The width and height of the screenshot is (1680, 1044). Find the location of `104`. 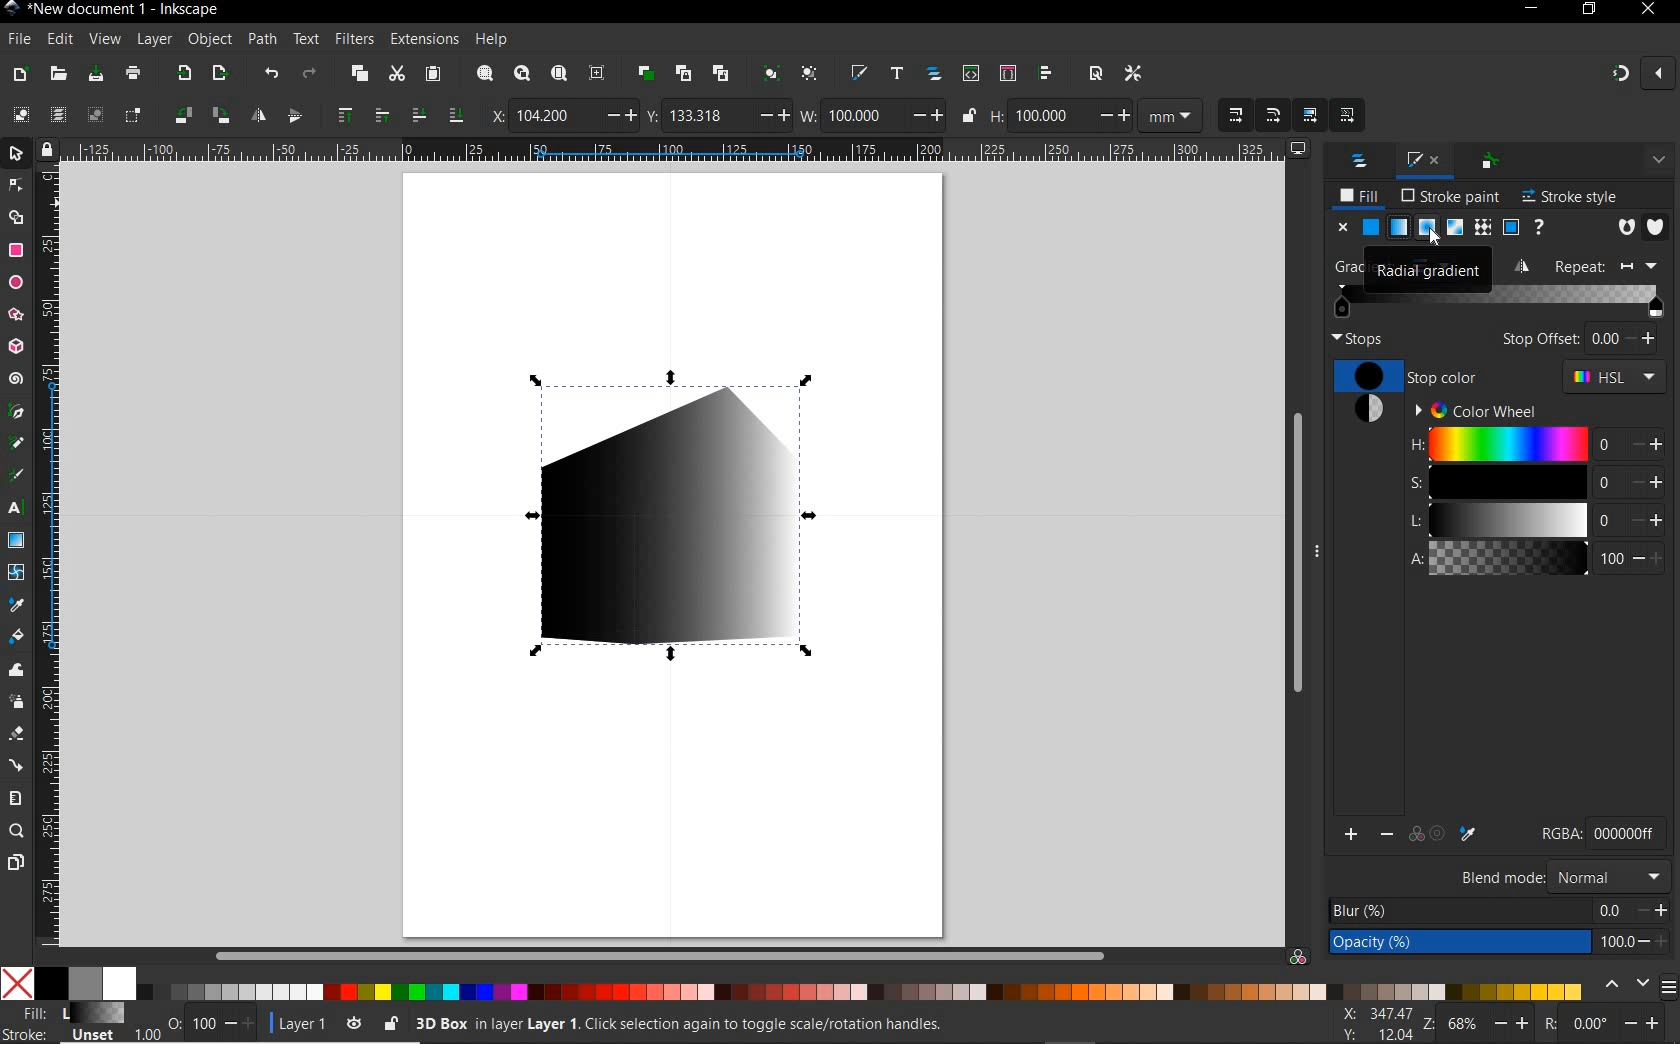

104 is located at coordinates (551, 115).